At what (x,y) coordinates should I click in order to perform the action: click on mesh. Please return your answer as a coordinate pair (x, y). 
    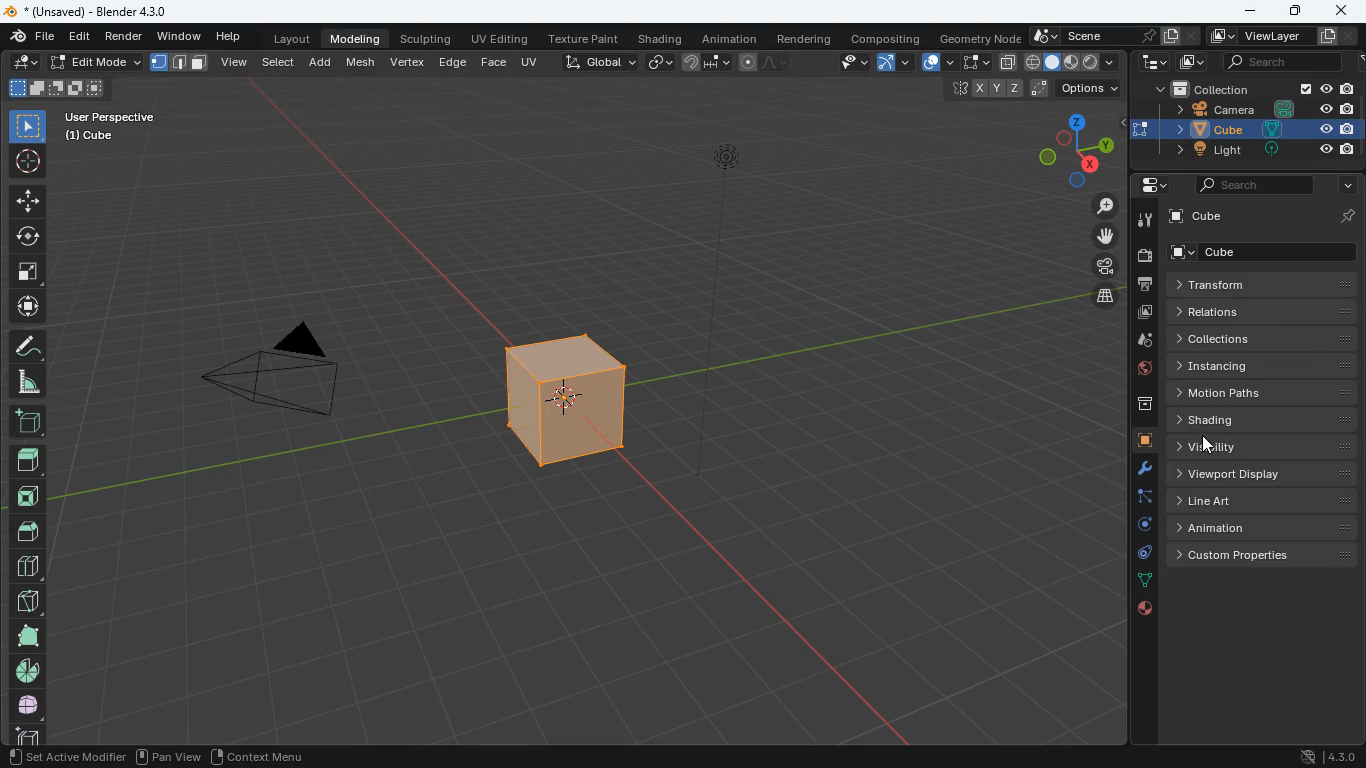
    Looking at the image, I should click on (361, 63).